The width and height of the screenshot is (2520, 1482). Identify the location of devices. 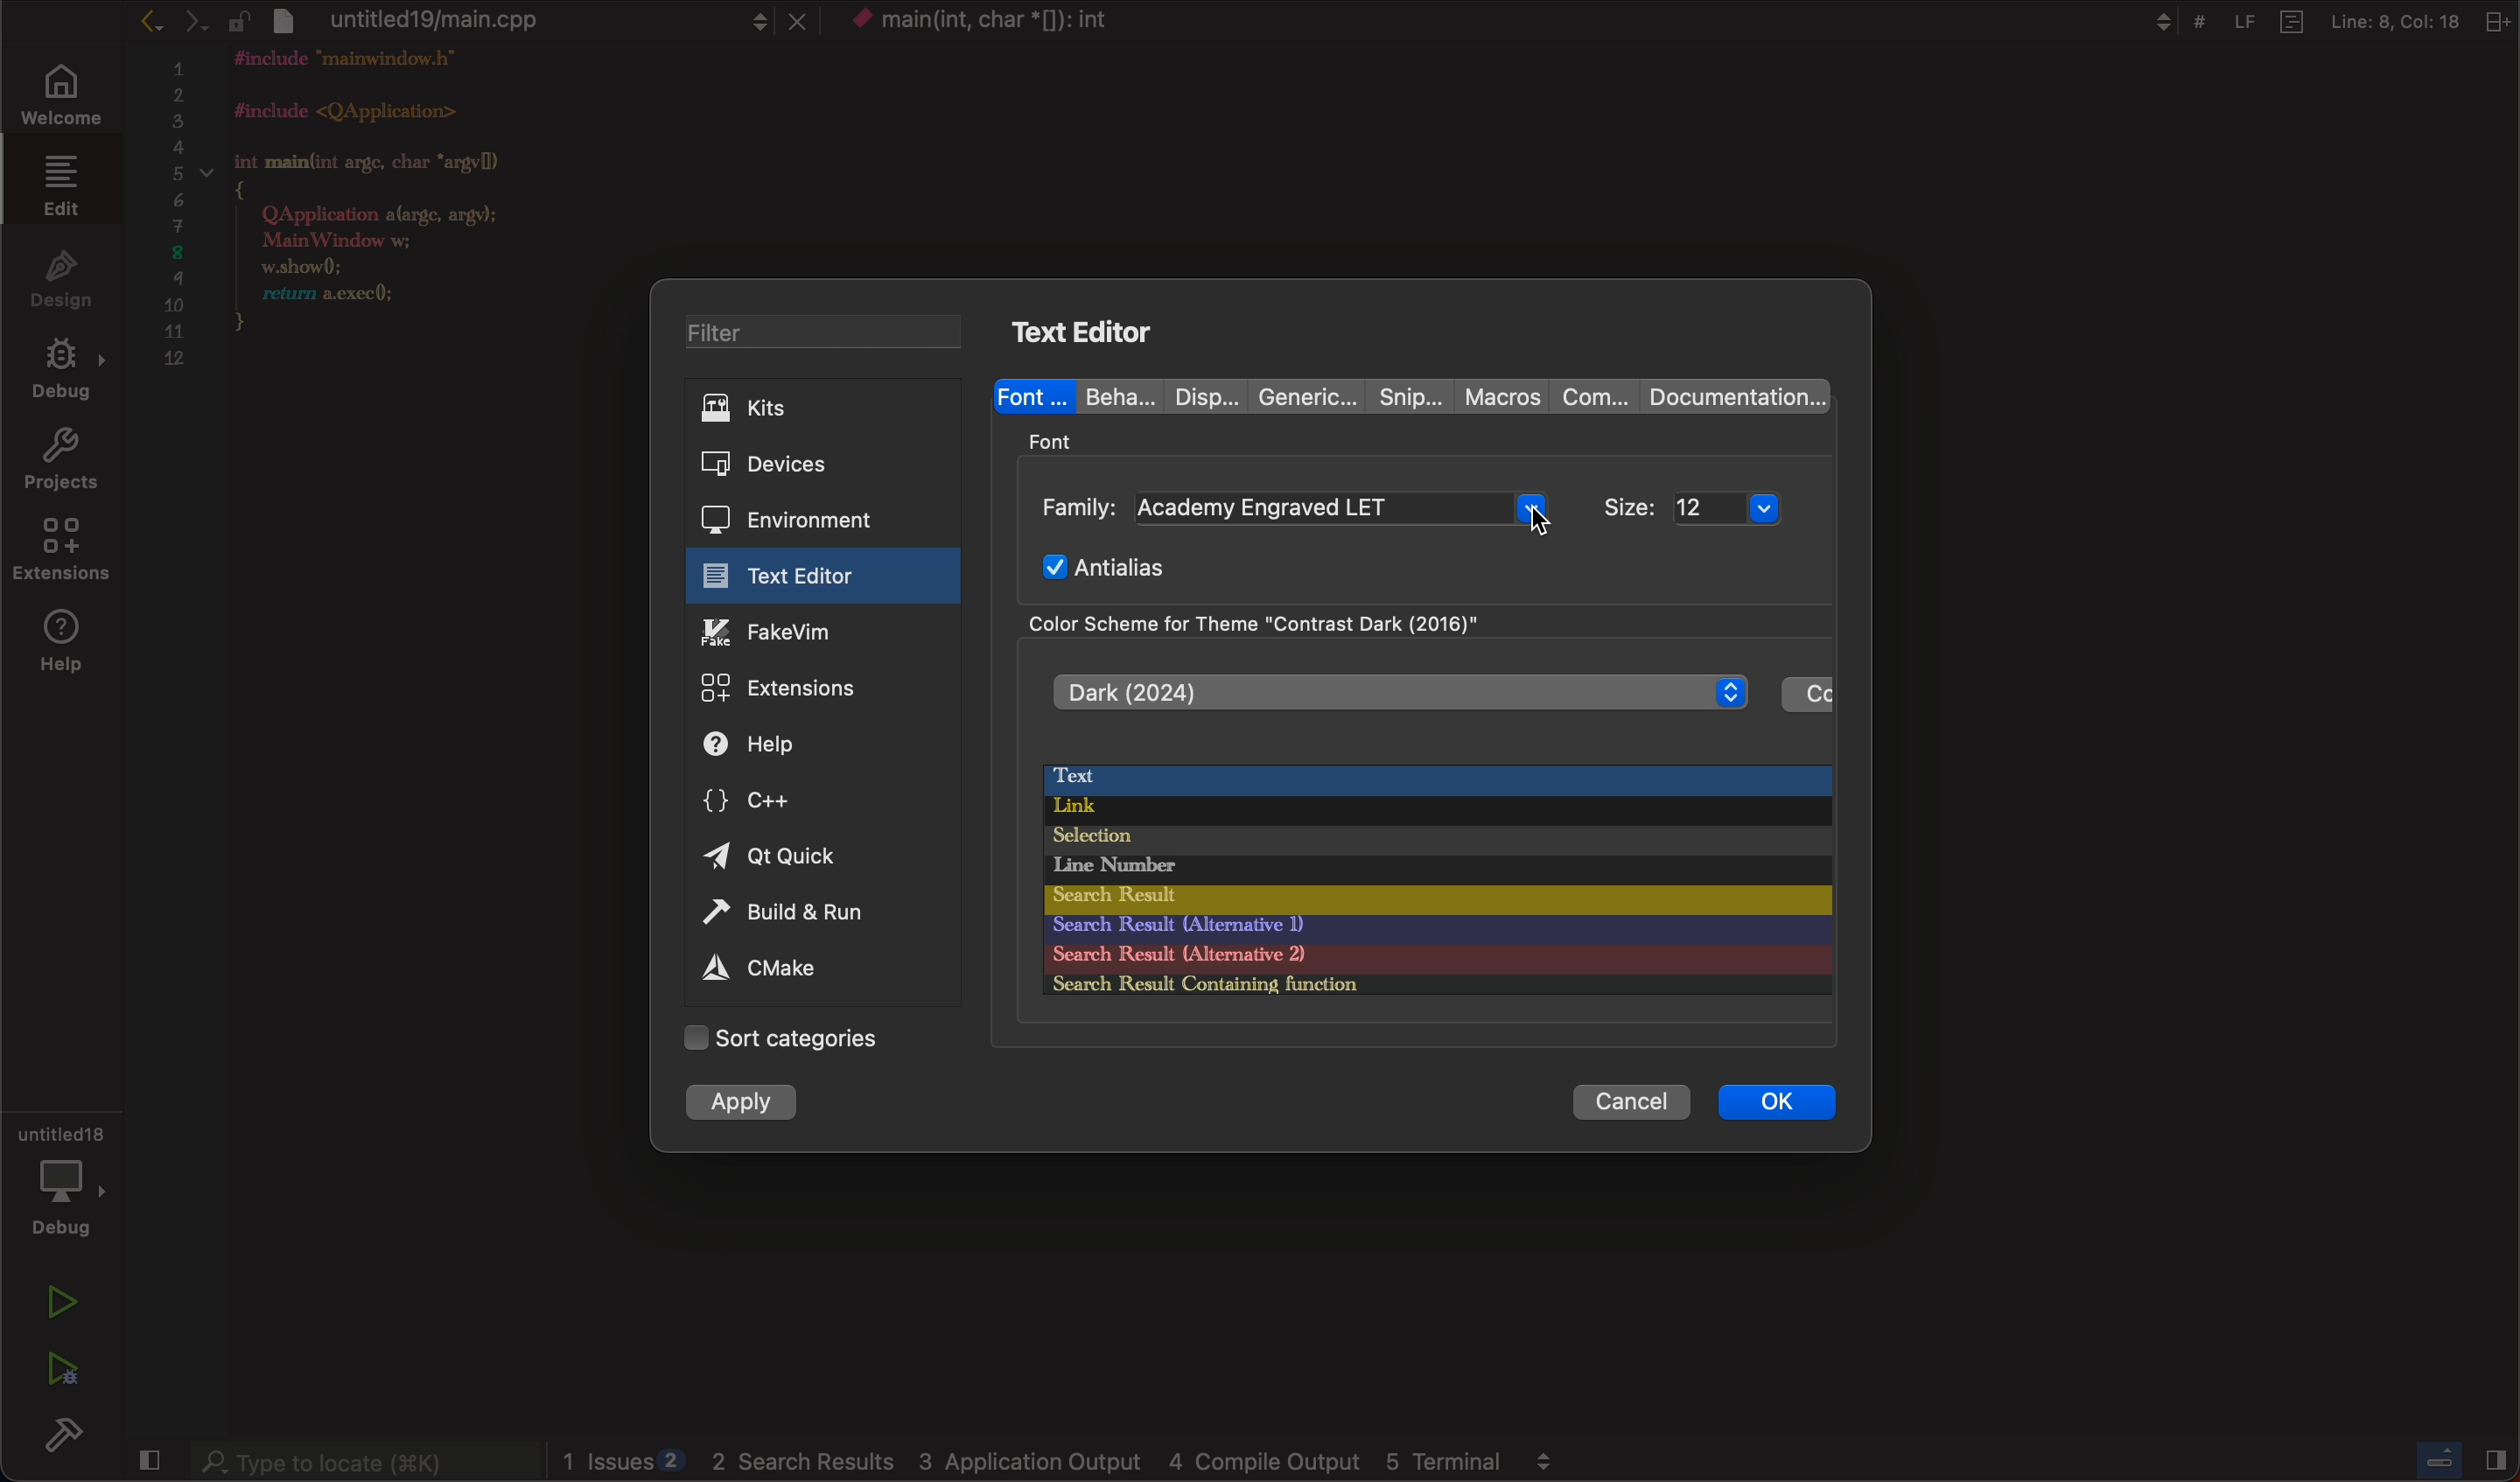
(807, 465).